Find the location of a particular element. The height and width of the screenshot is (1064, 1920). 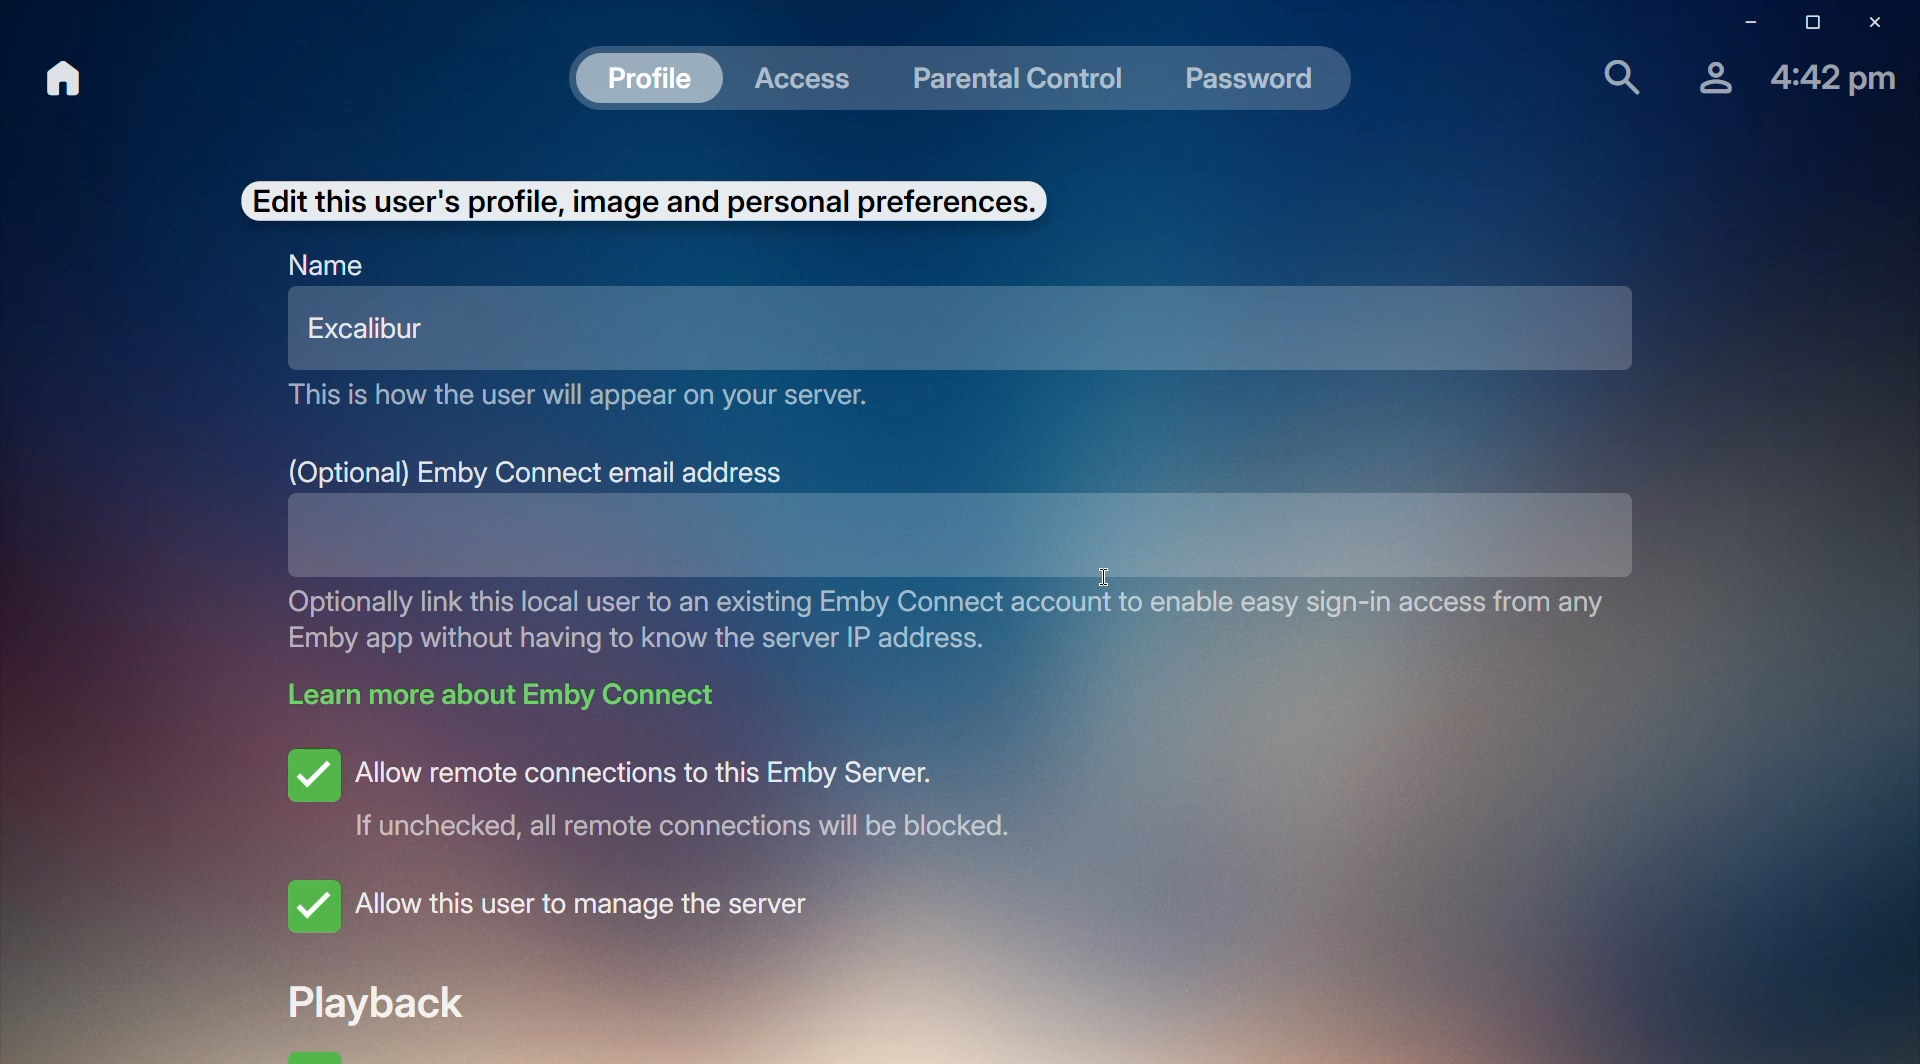

[ Edit this user's profile, image and personal preferences. is located at coordinates (641, 196).